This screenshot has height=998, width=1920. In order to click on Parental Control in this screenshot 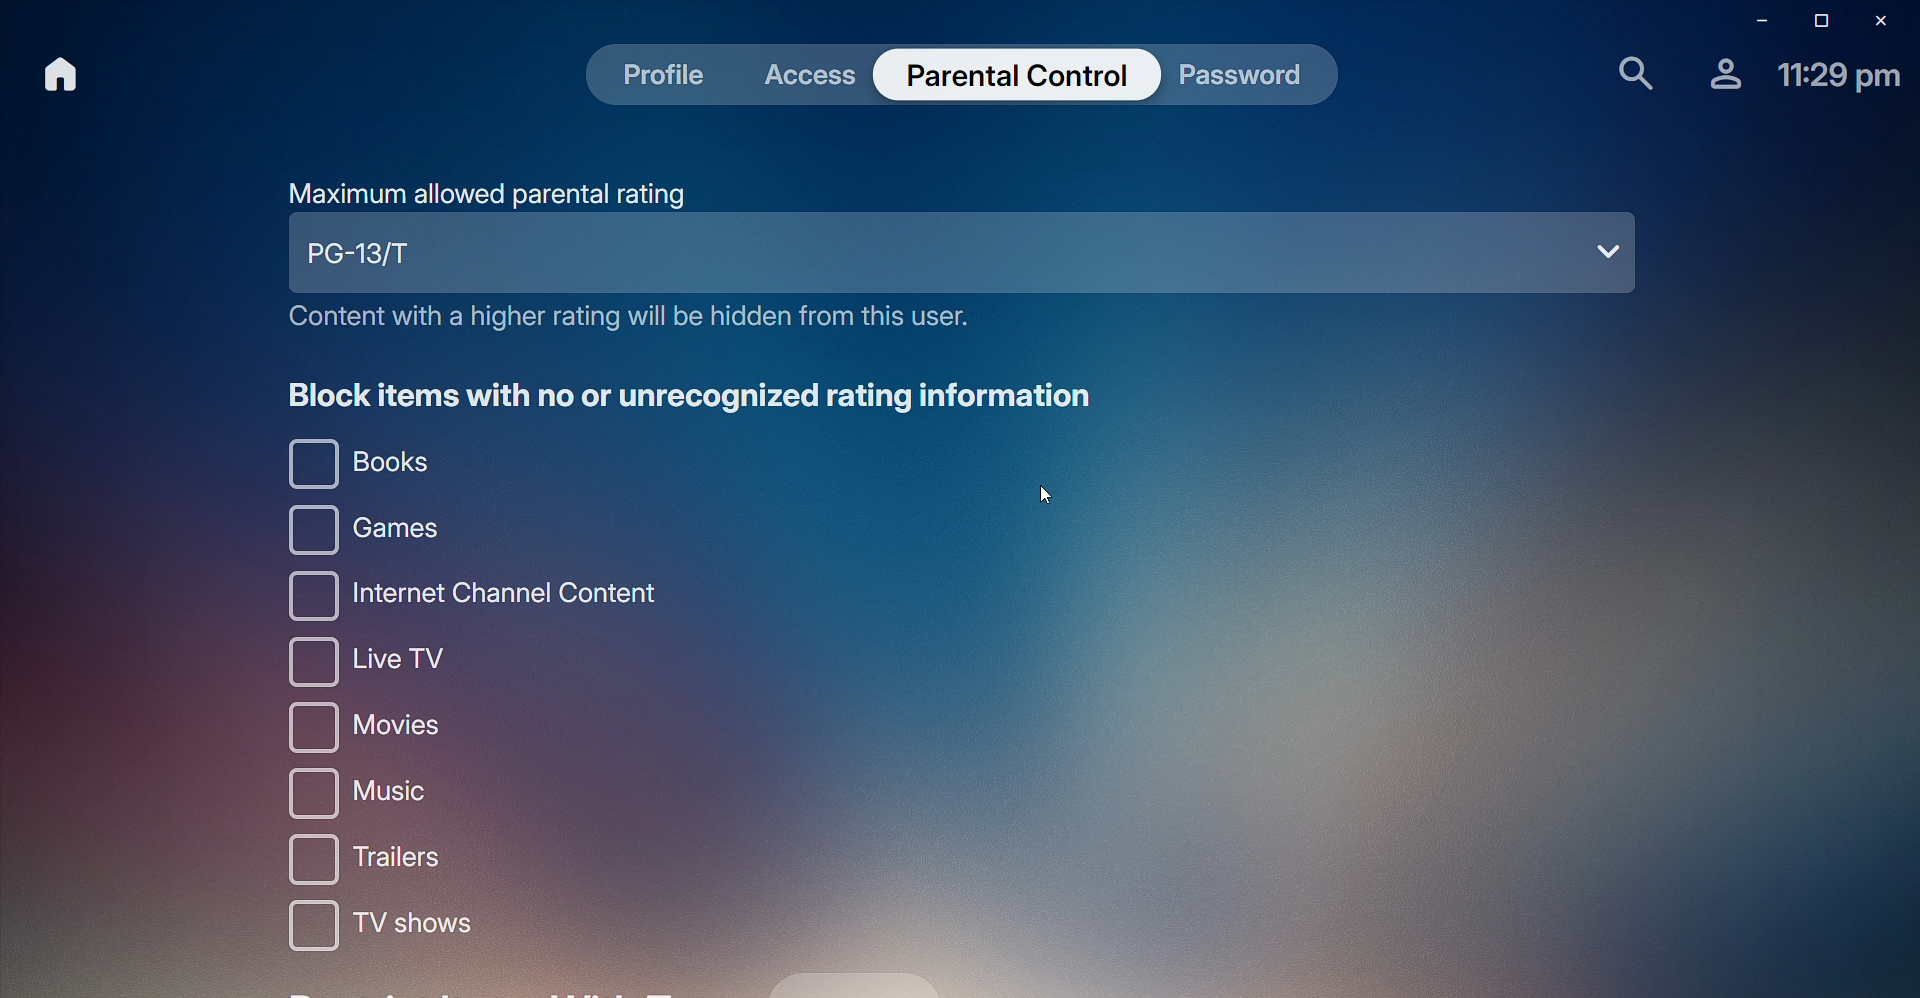, I will do `click(1014, 77)`.